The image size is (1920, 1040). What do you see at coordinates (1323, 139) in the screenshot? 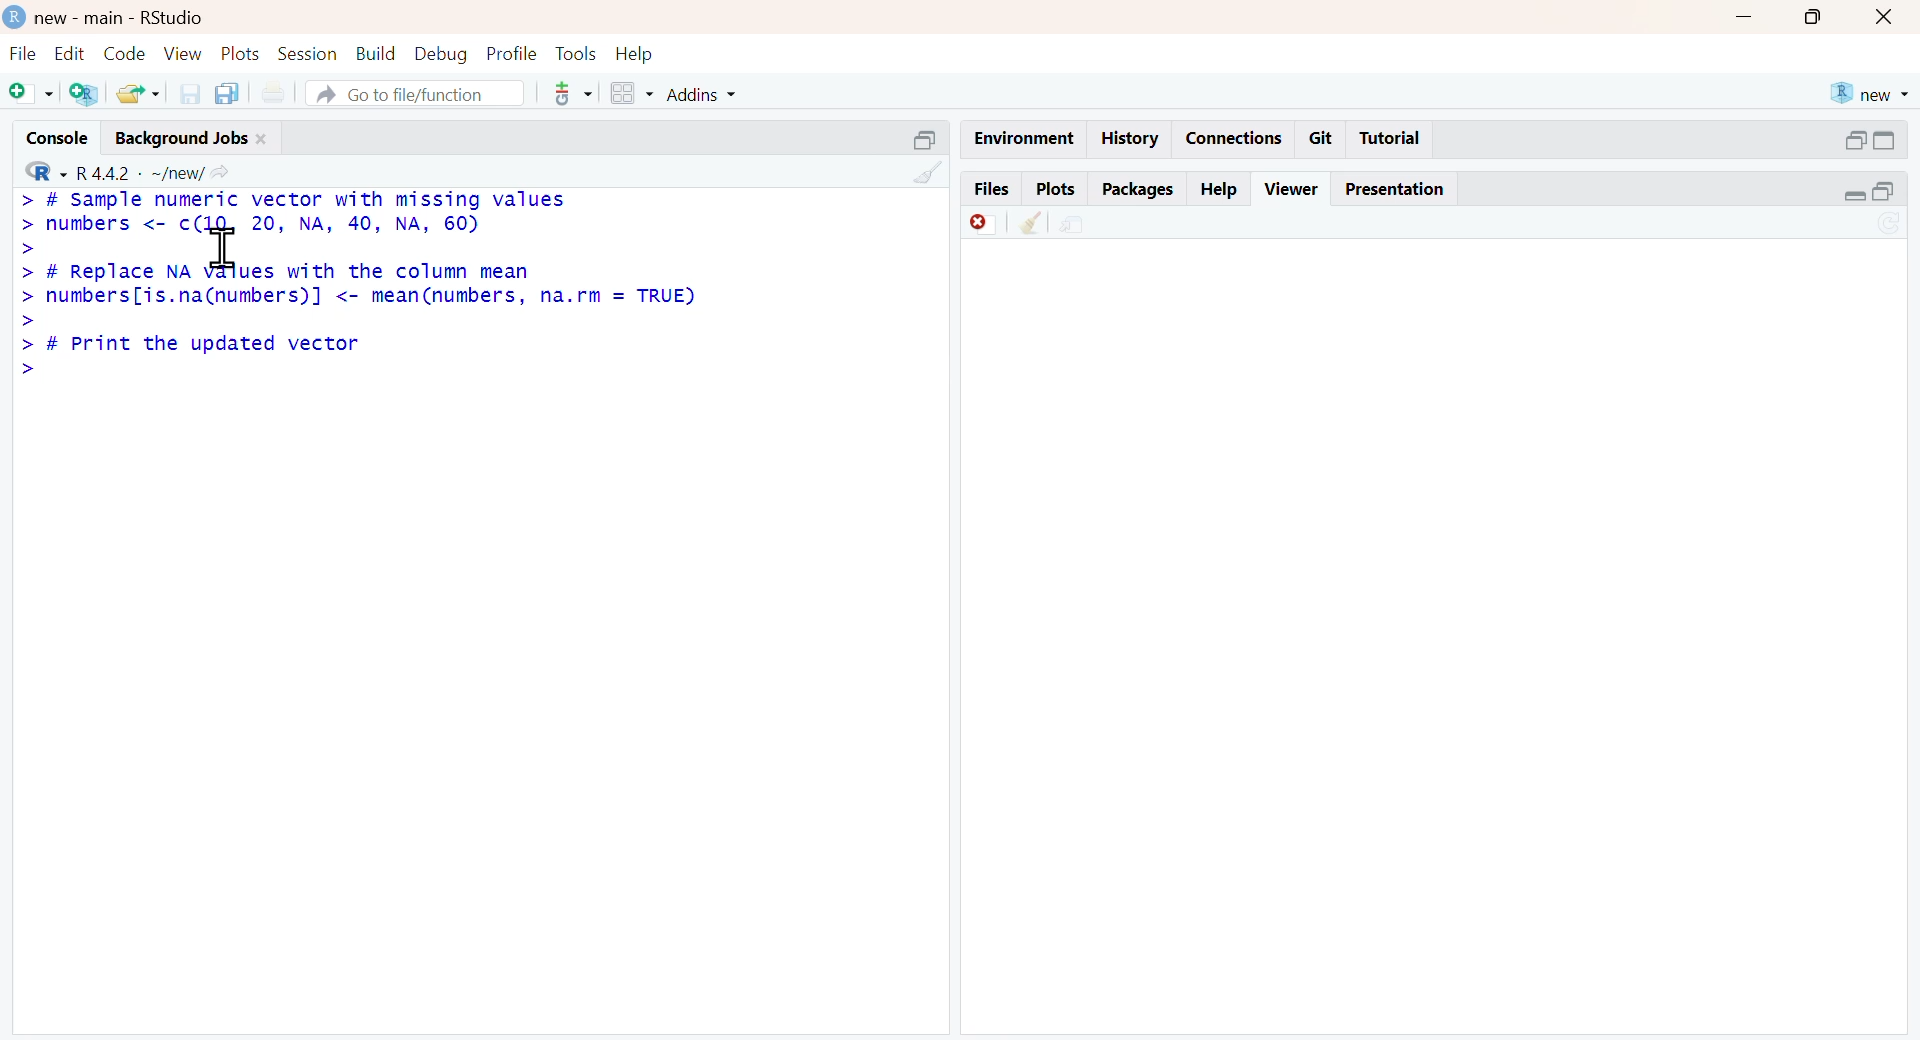
I see `git` at bounding box center [1323, 139].